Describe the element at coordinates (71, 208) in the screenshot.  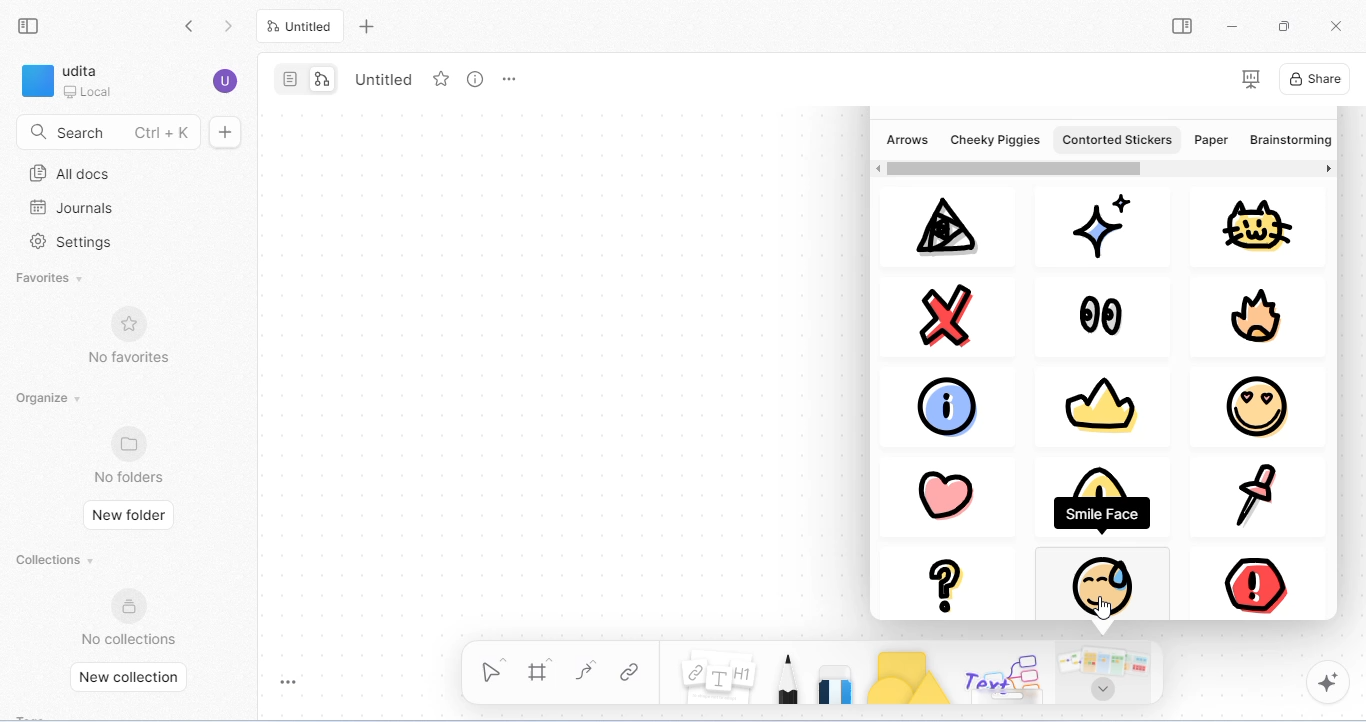
I see `journals` at that location.